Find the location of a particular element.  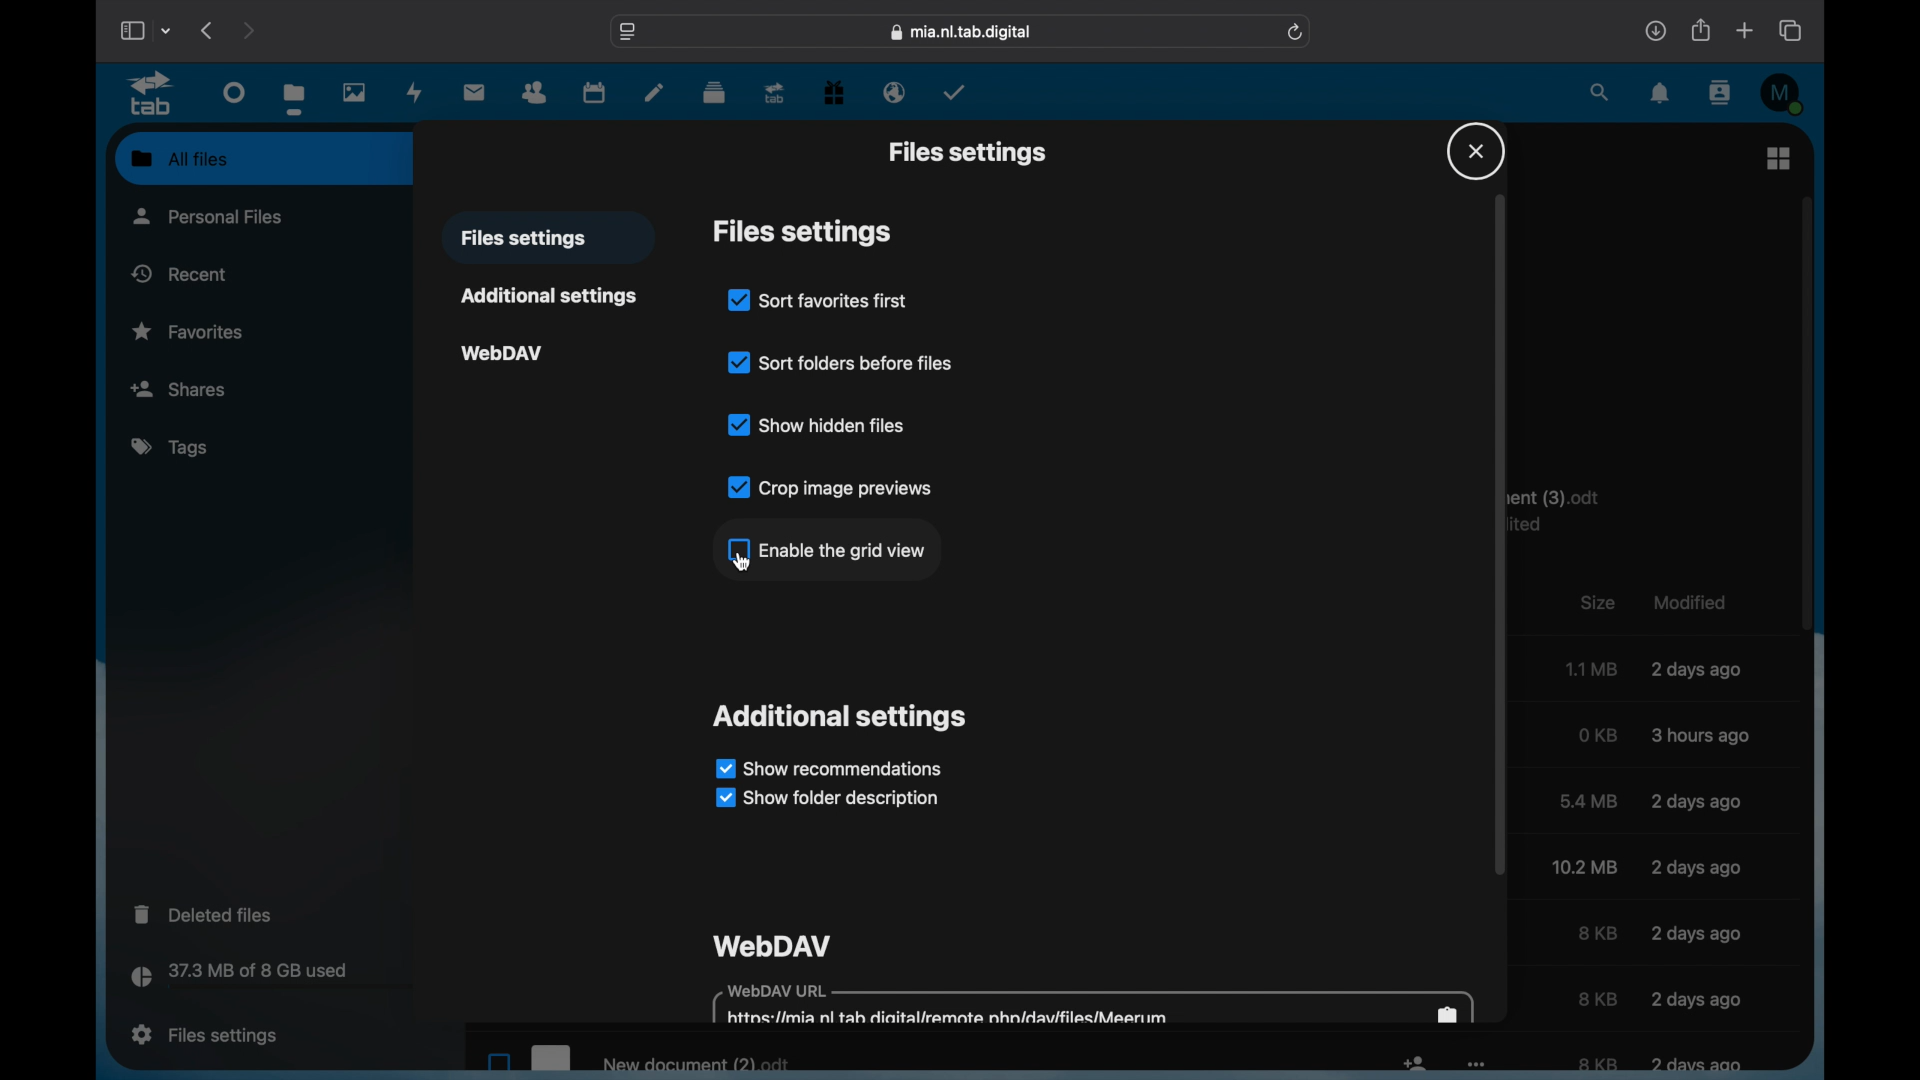

notification is located at coordinates (1661, 93).